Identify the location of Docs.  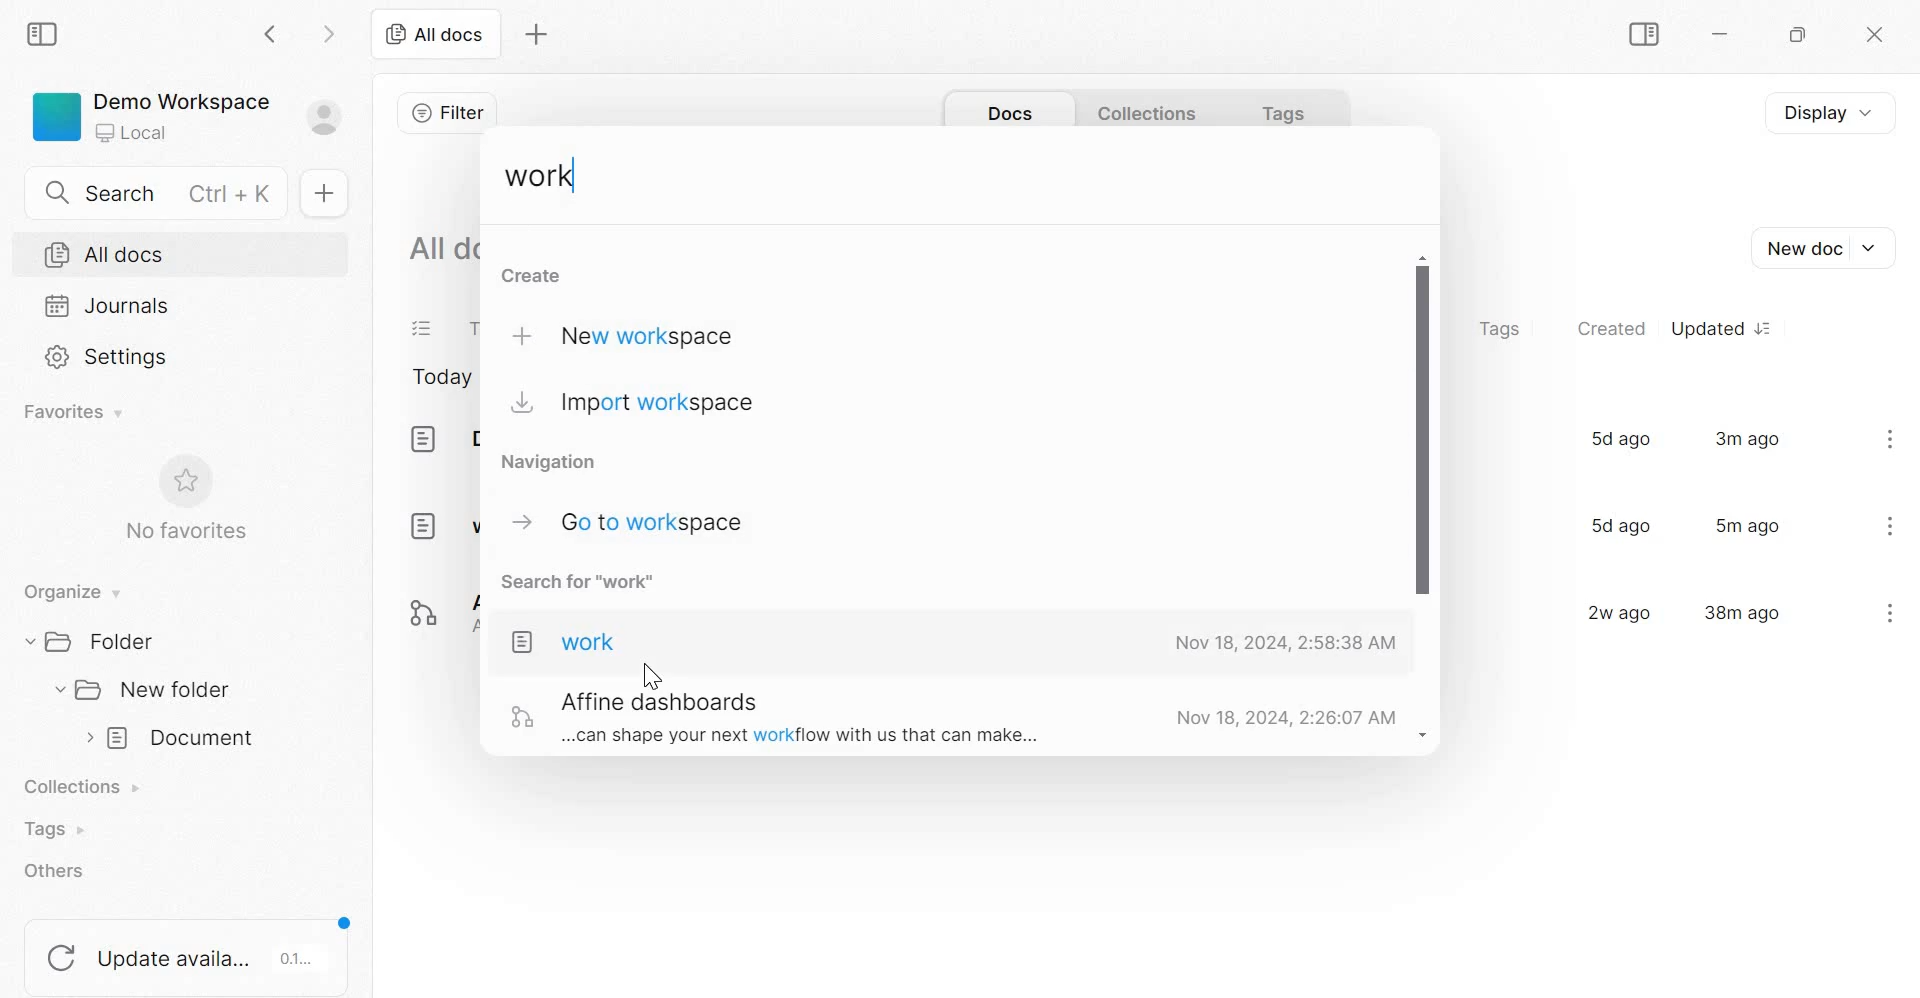
(1005, 108).